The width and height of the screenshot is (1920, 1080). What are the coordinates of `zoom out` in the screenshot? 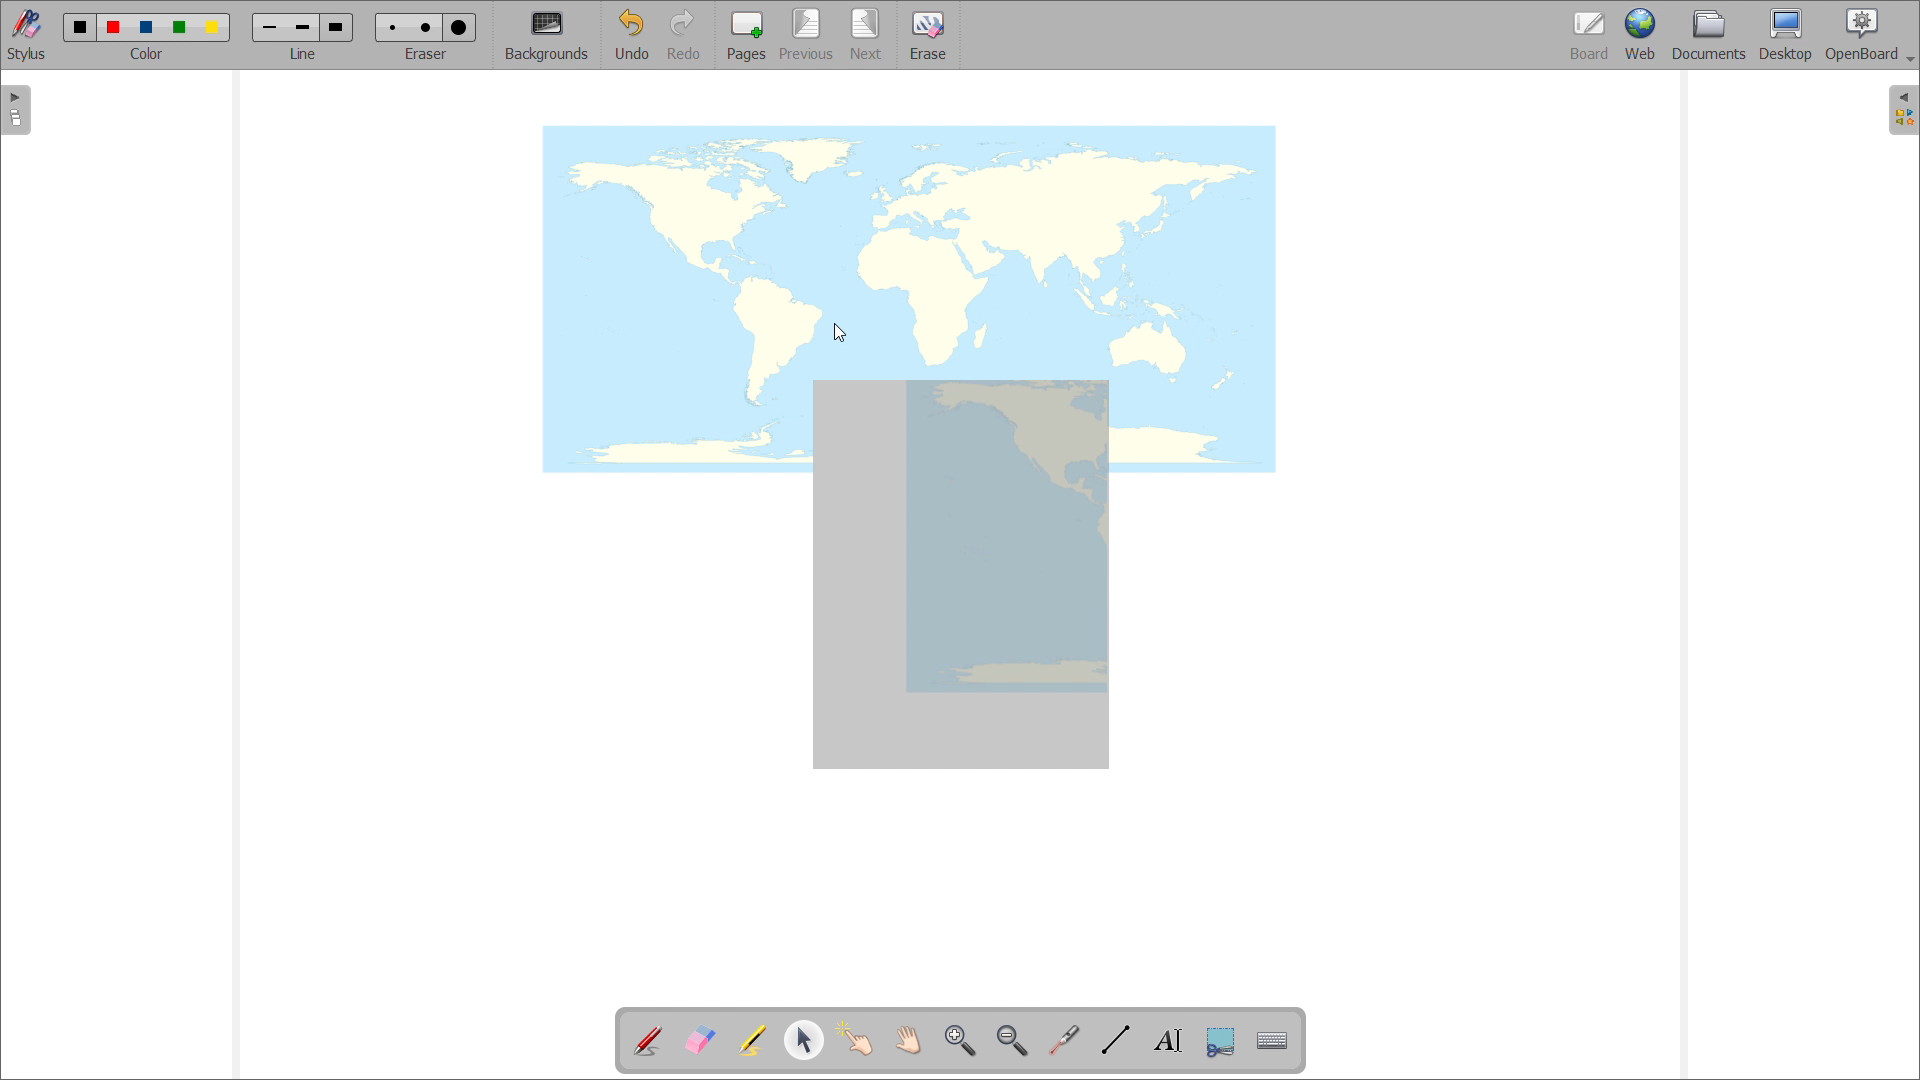 It's located at (1011, 1040).